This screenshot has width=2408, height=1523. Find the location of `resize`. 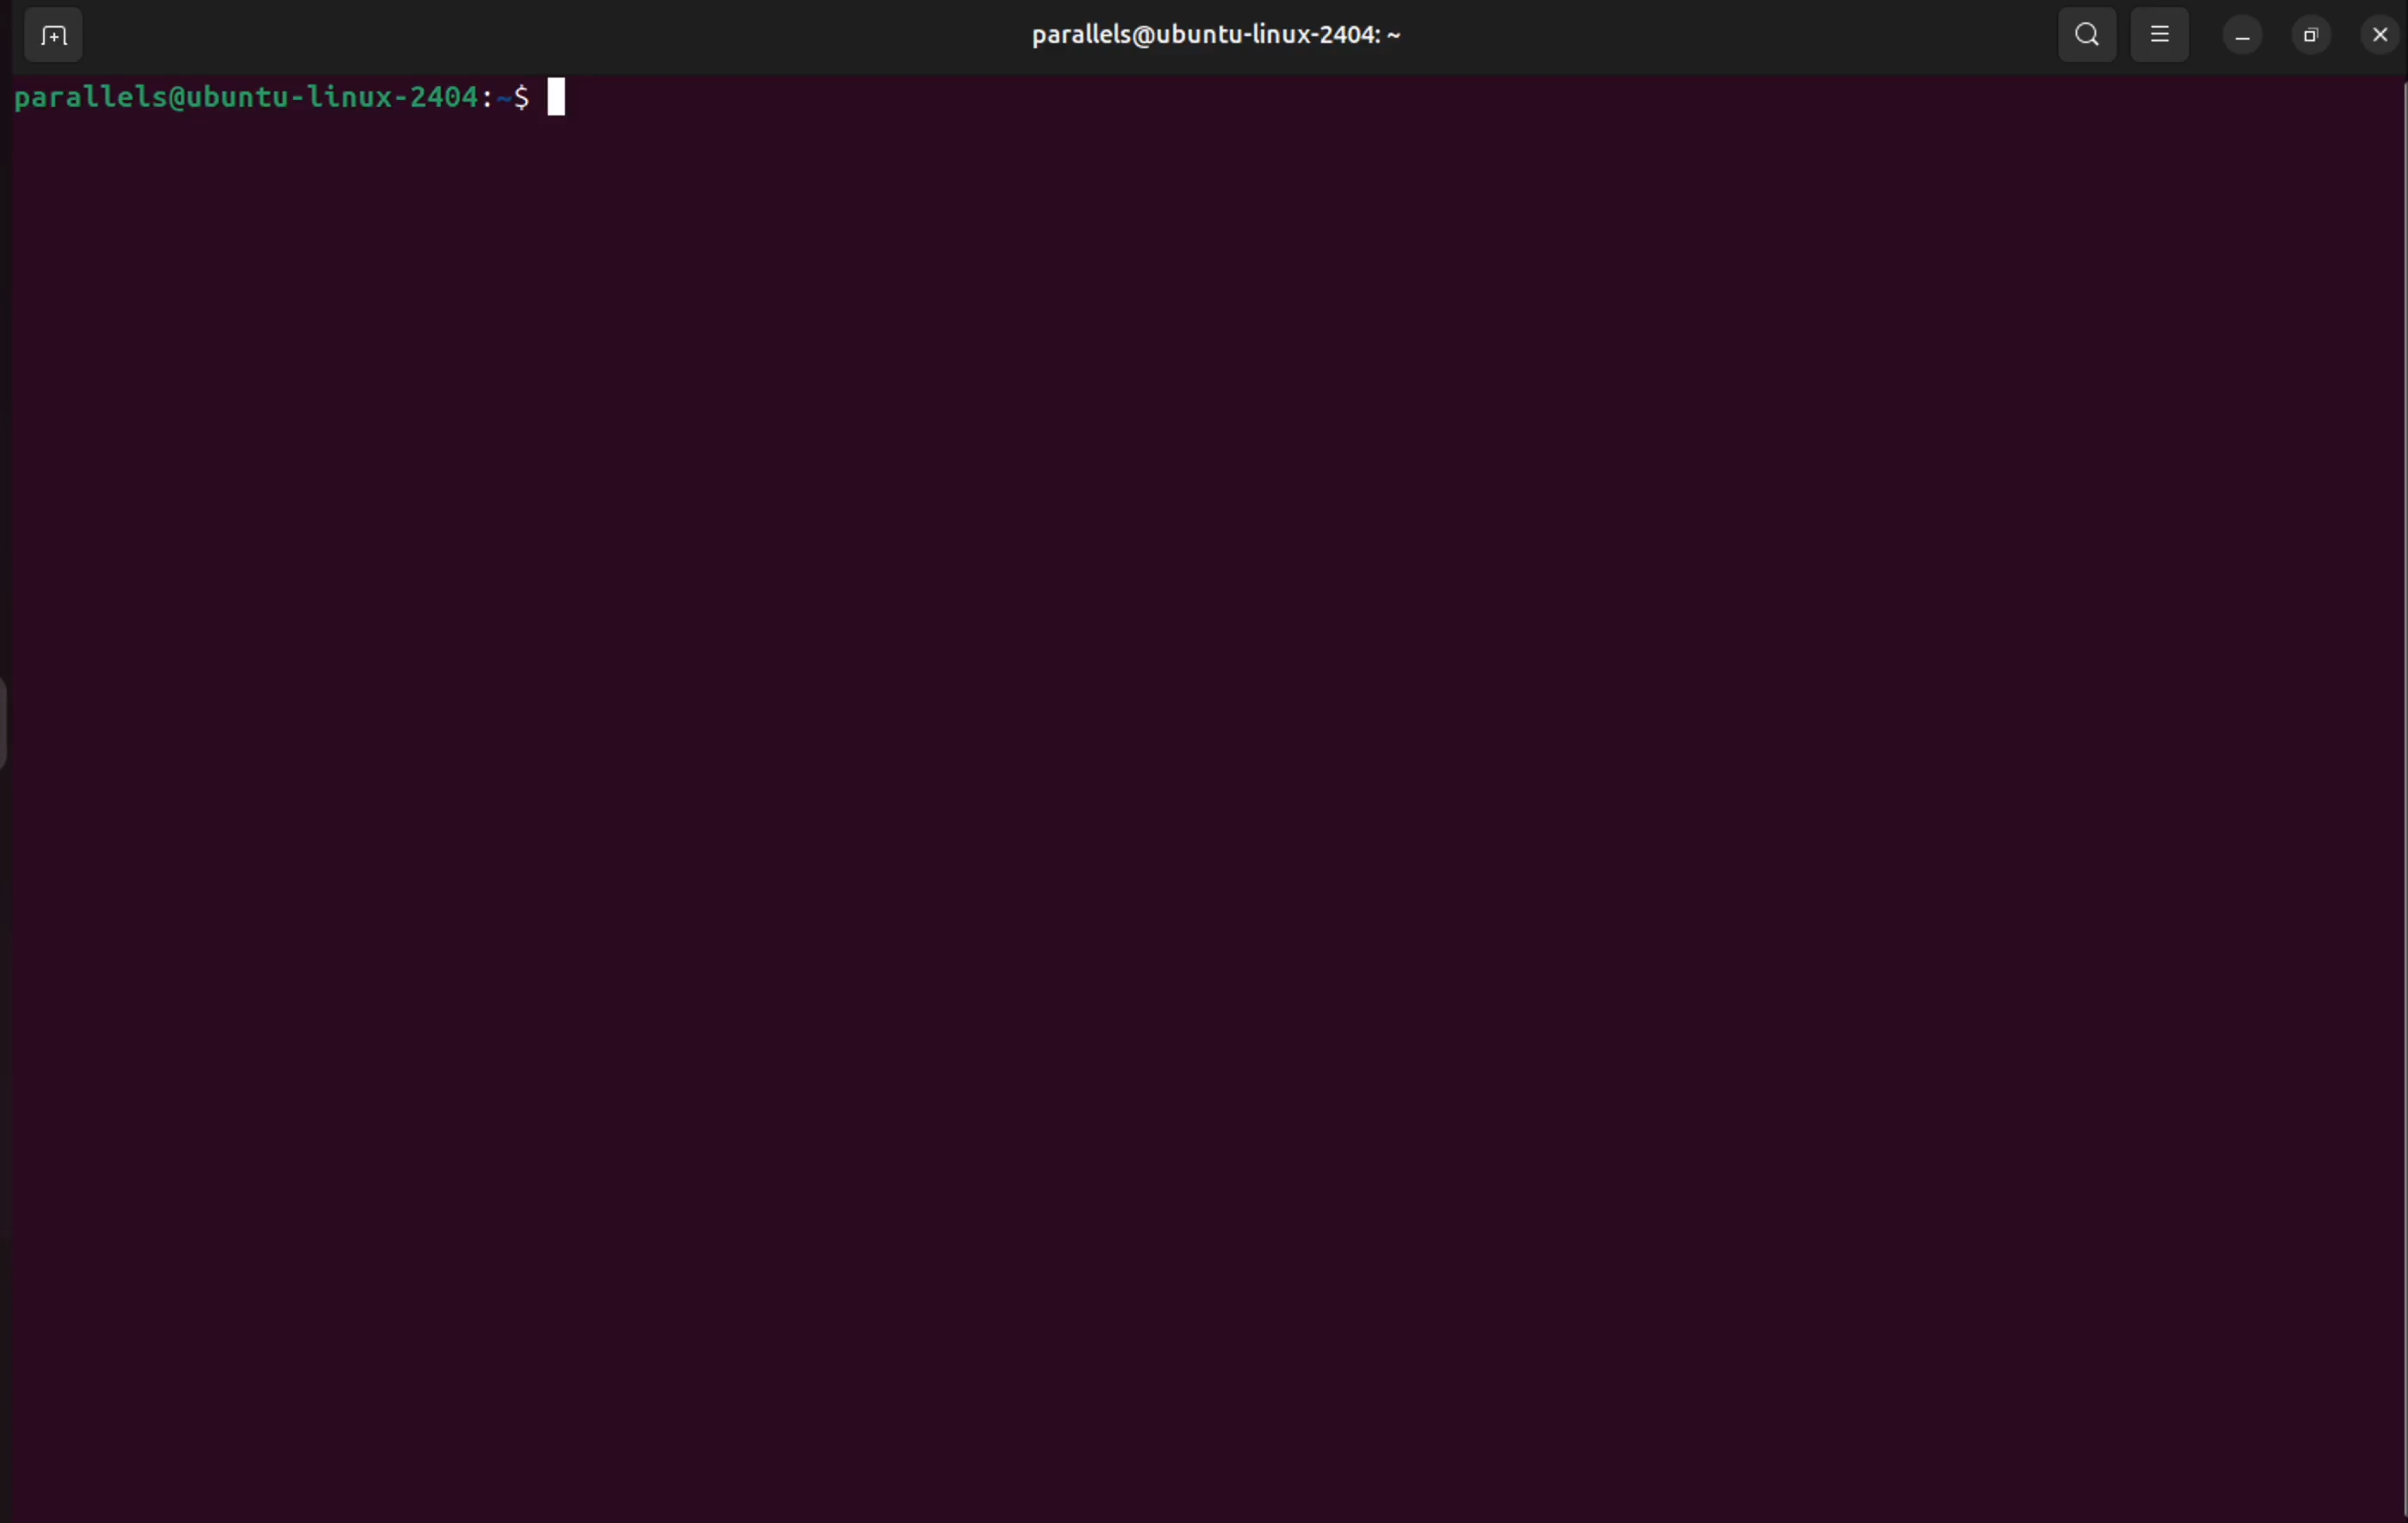

resize is located at coordinates (2314, 36).